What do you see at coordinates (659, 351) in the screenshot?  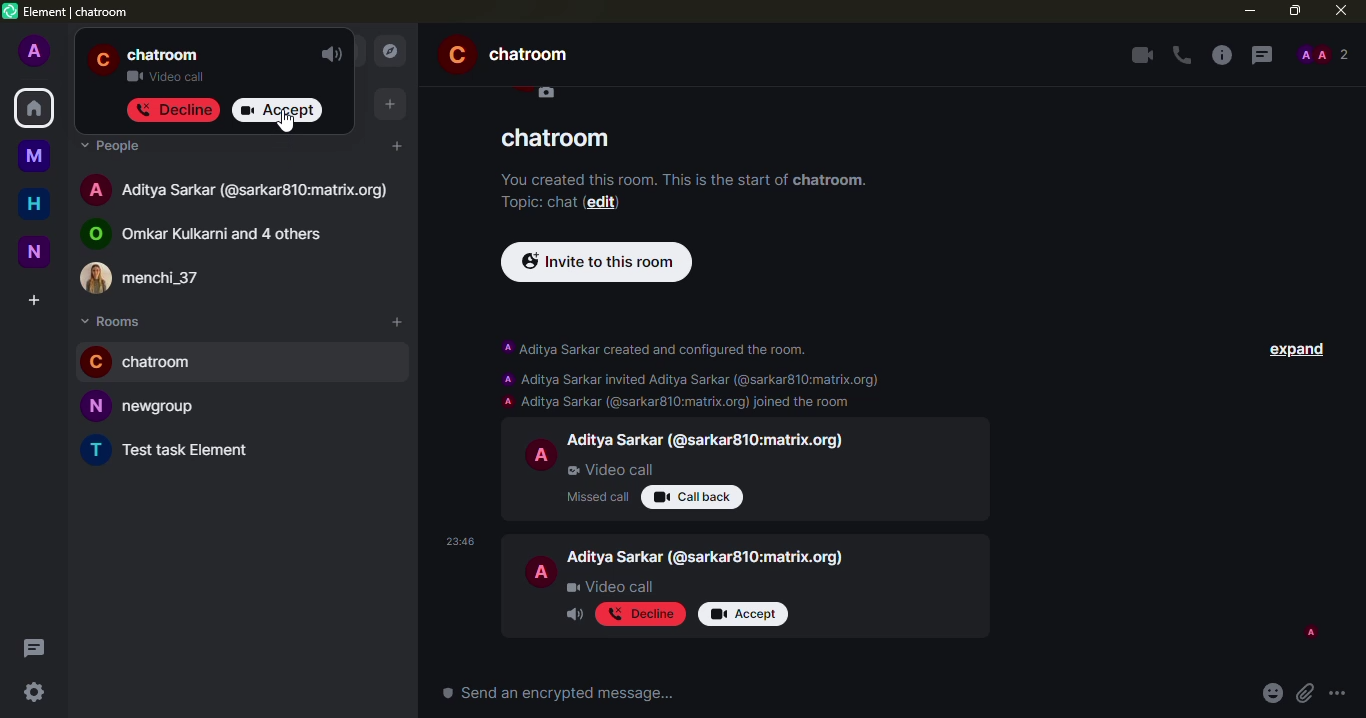 I see `A Aditya Sarkar created and configured the room.` at bounding box center [659, 351].